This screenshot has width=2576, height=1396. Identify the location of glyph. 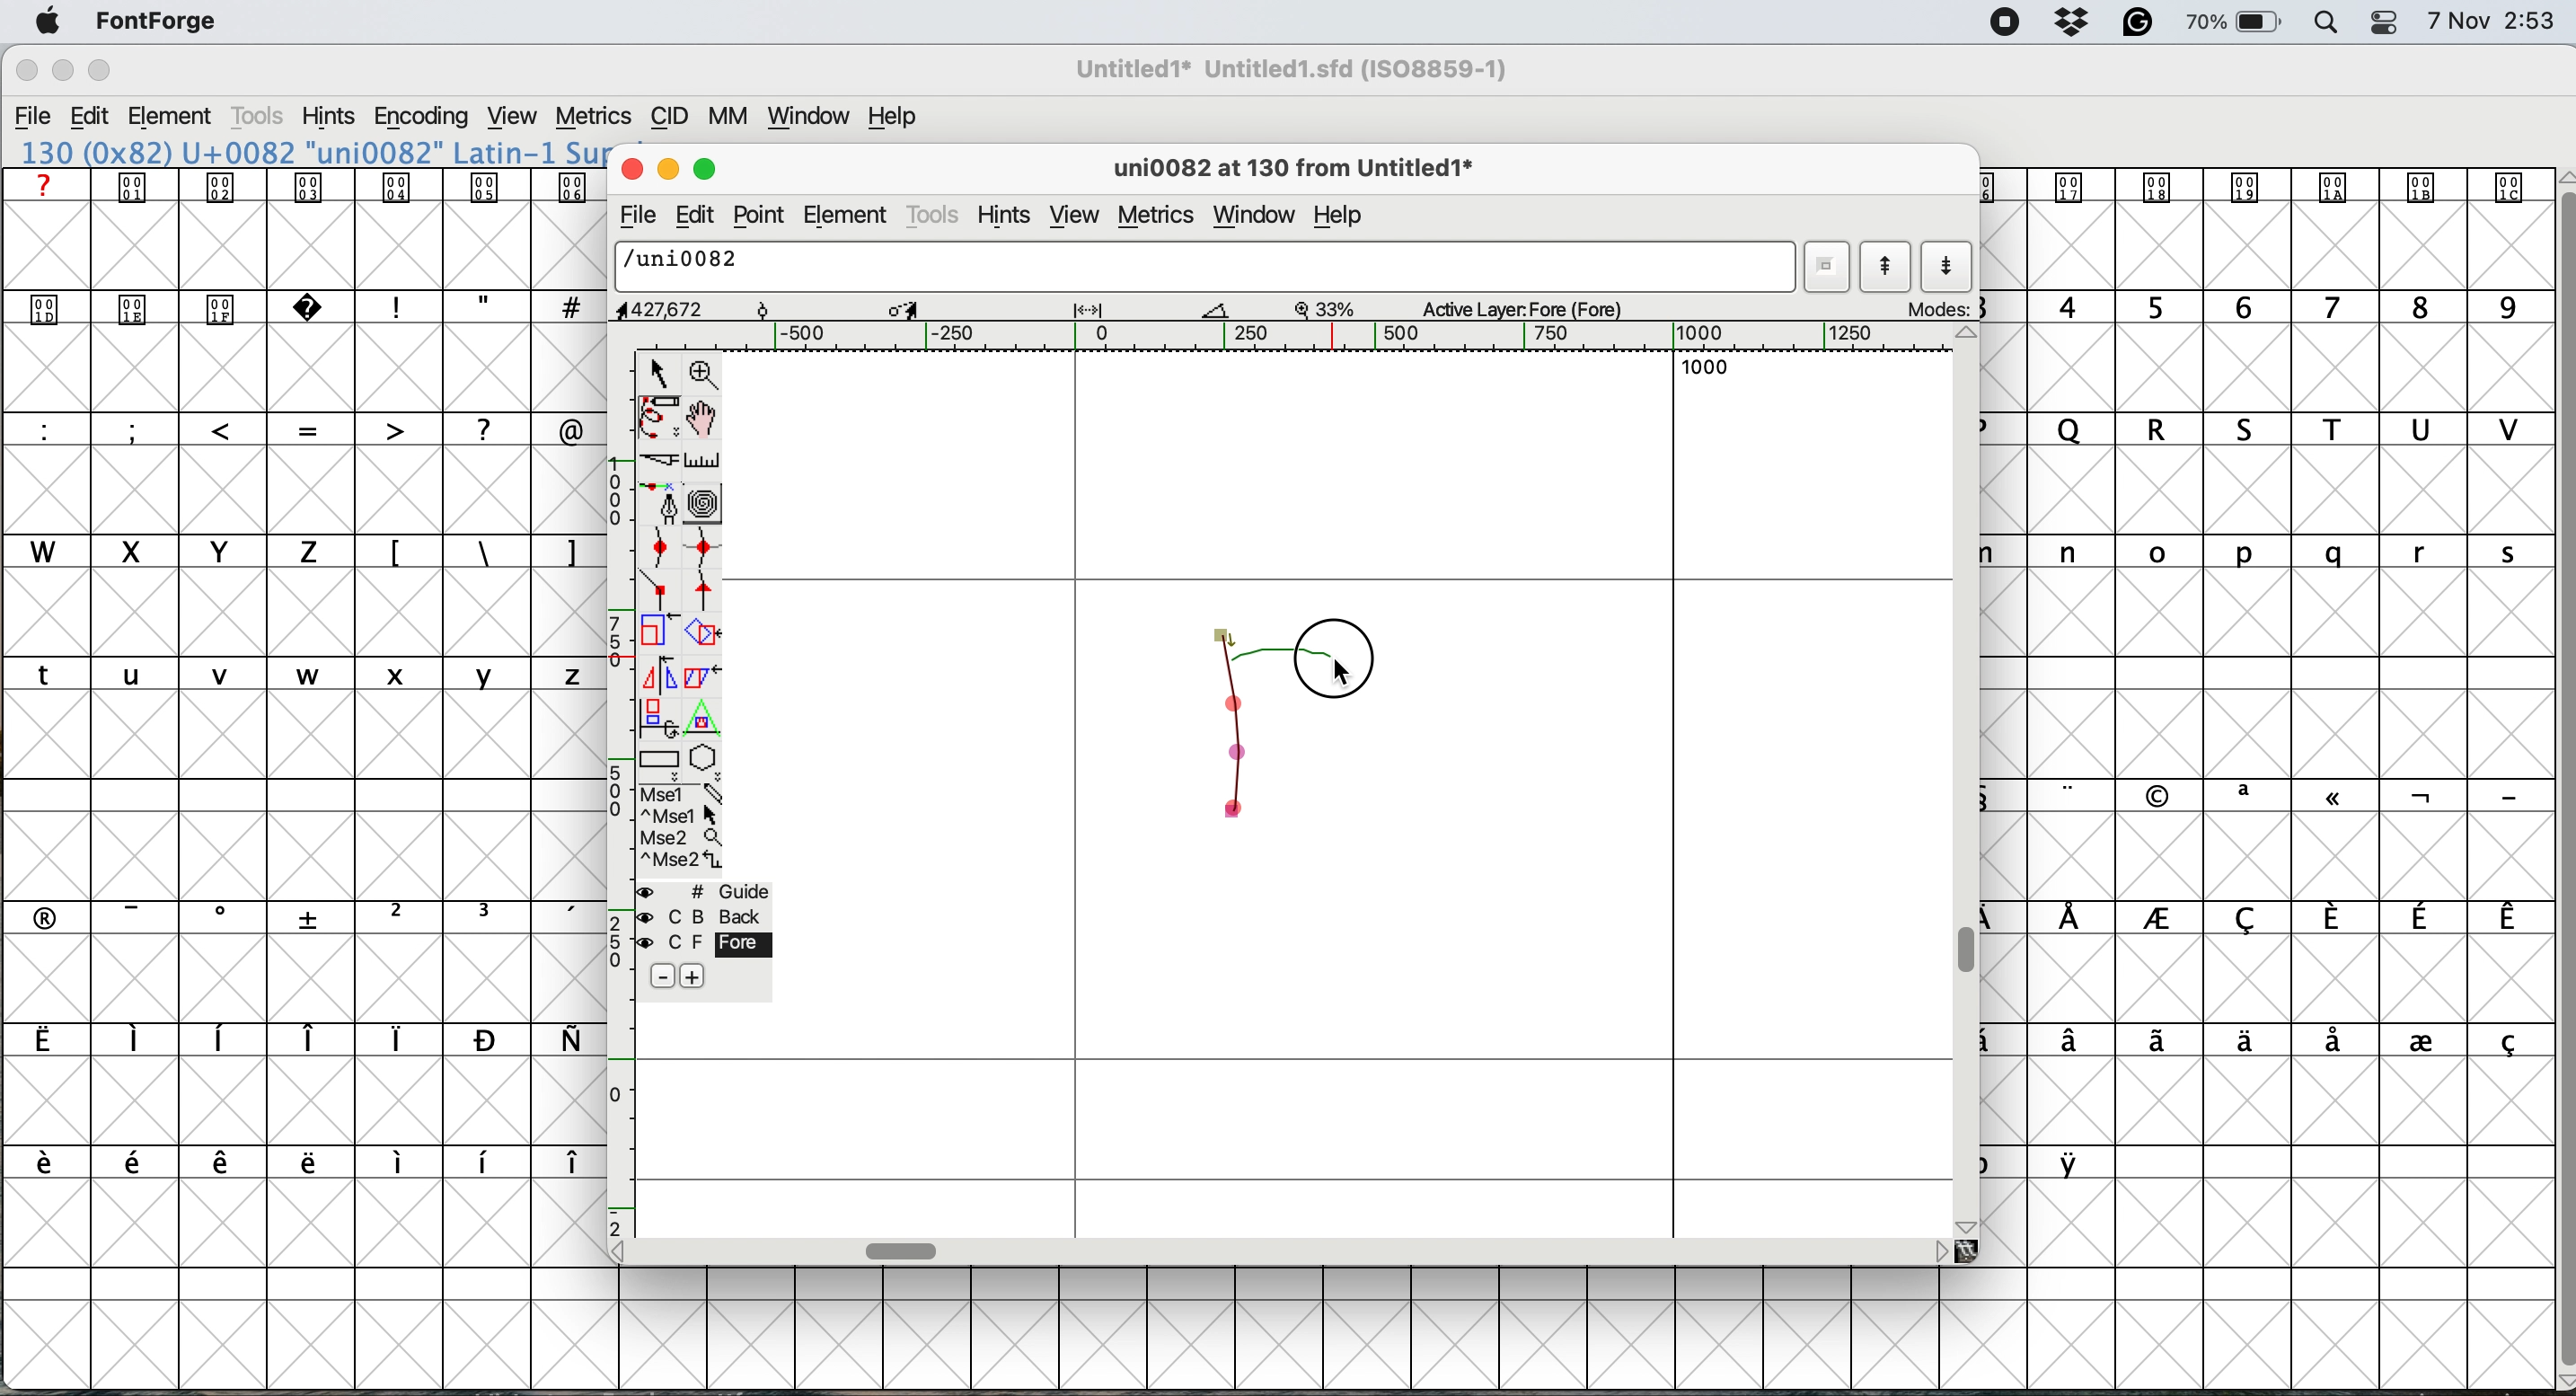
(1207, 268).